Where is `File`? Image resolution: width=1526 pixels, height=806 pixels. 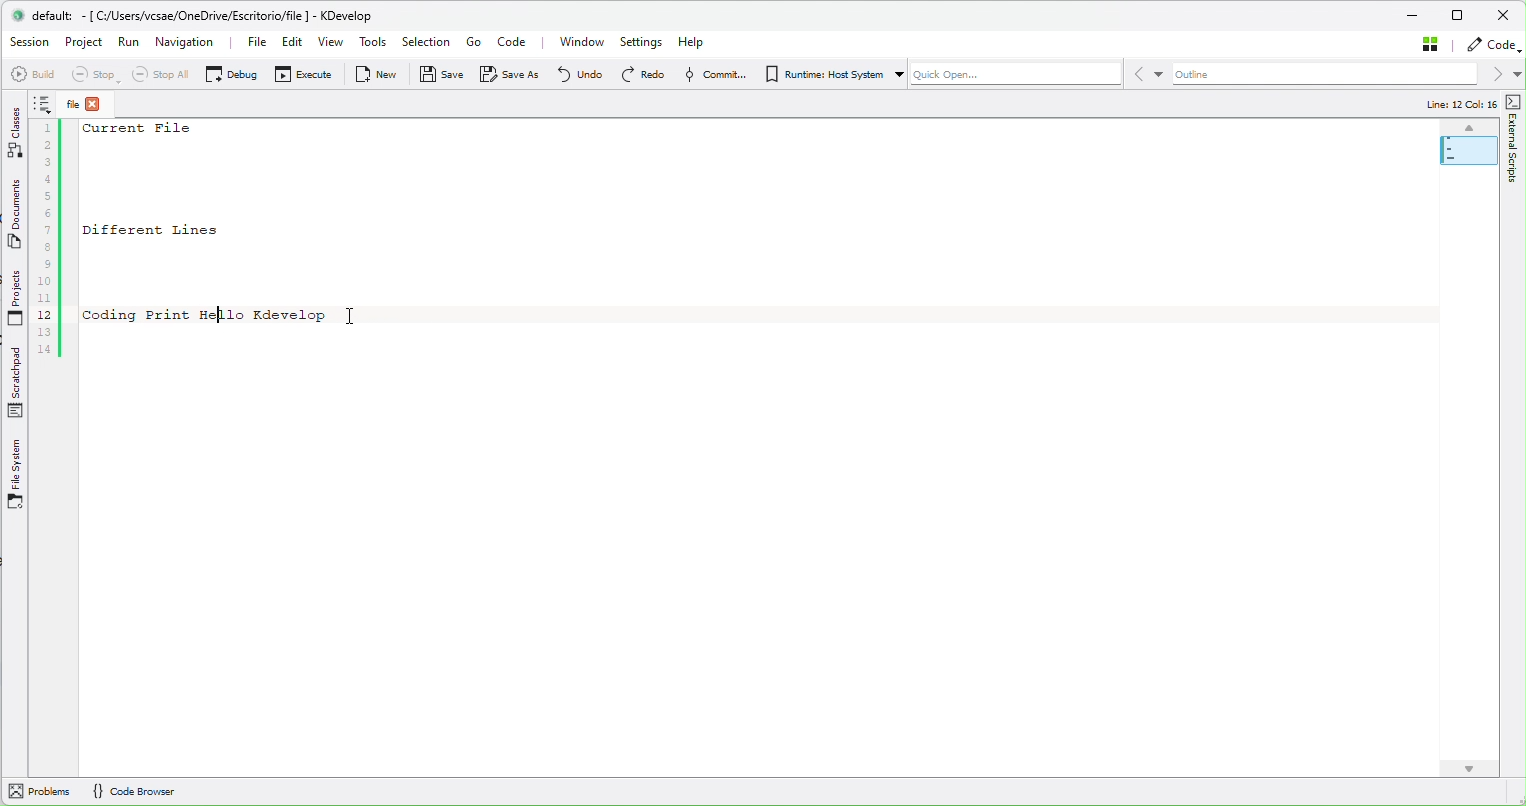
File is located at coordinates (249, 41).